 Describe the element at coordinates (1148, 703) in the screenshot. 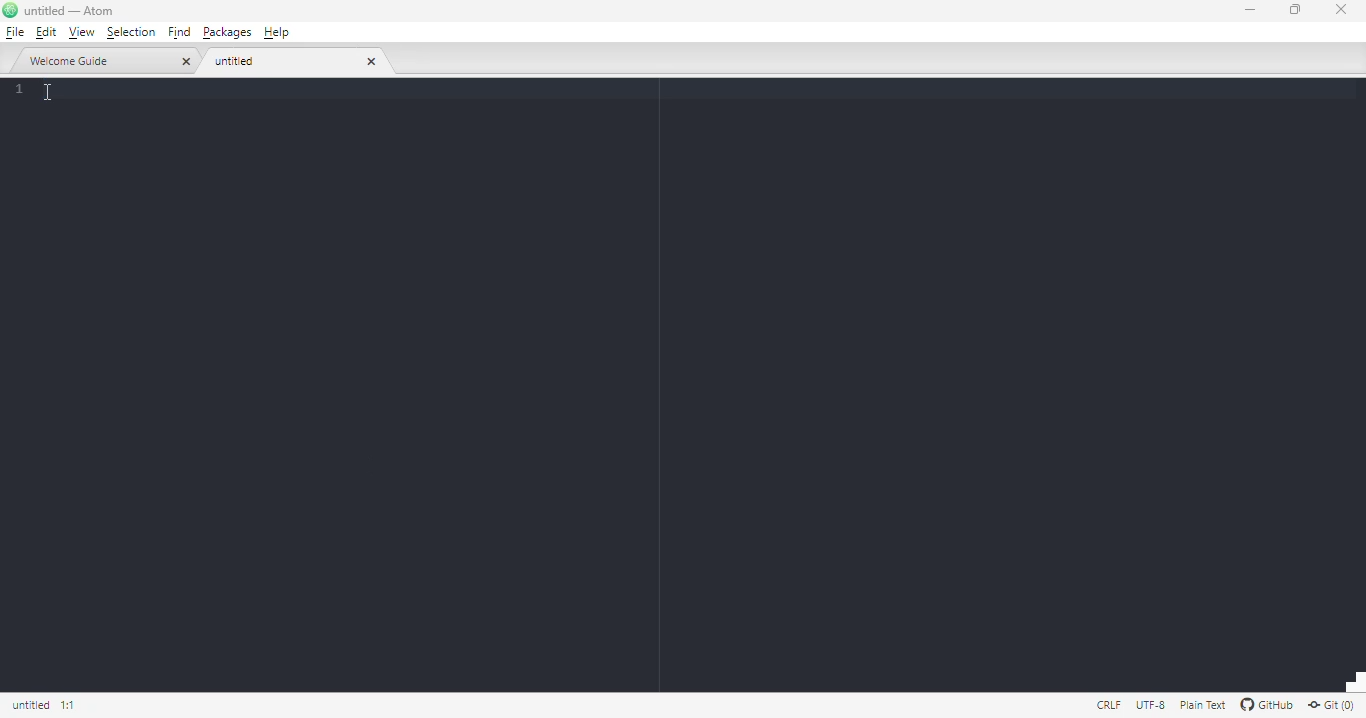

I see `this file uses UTF-8 encoding` at that location.